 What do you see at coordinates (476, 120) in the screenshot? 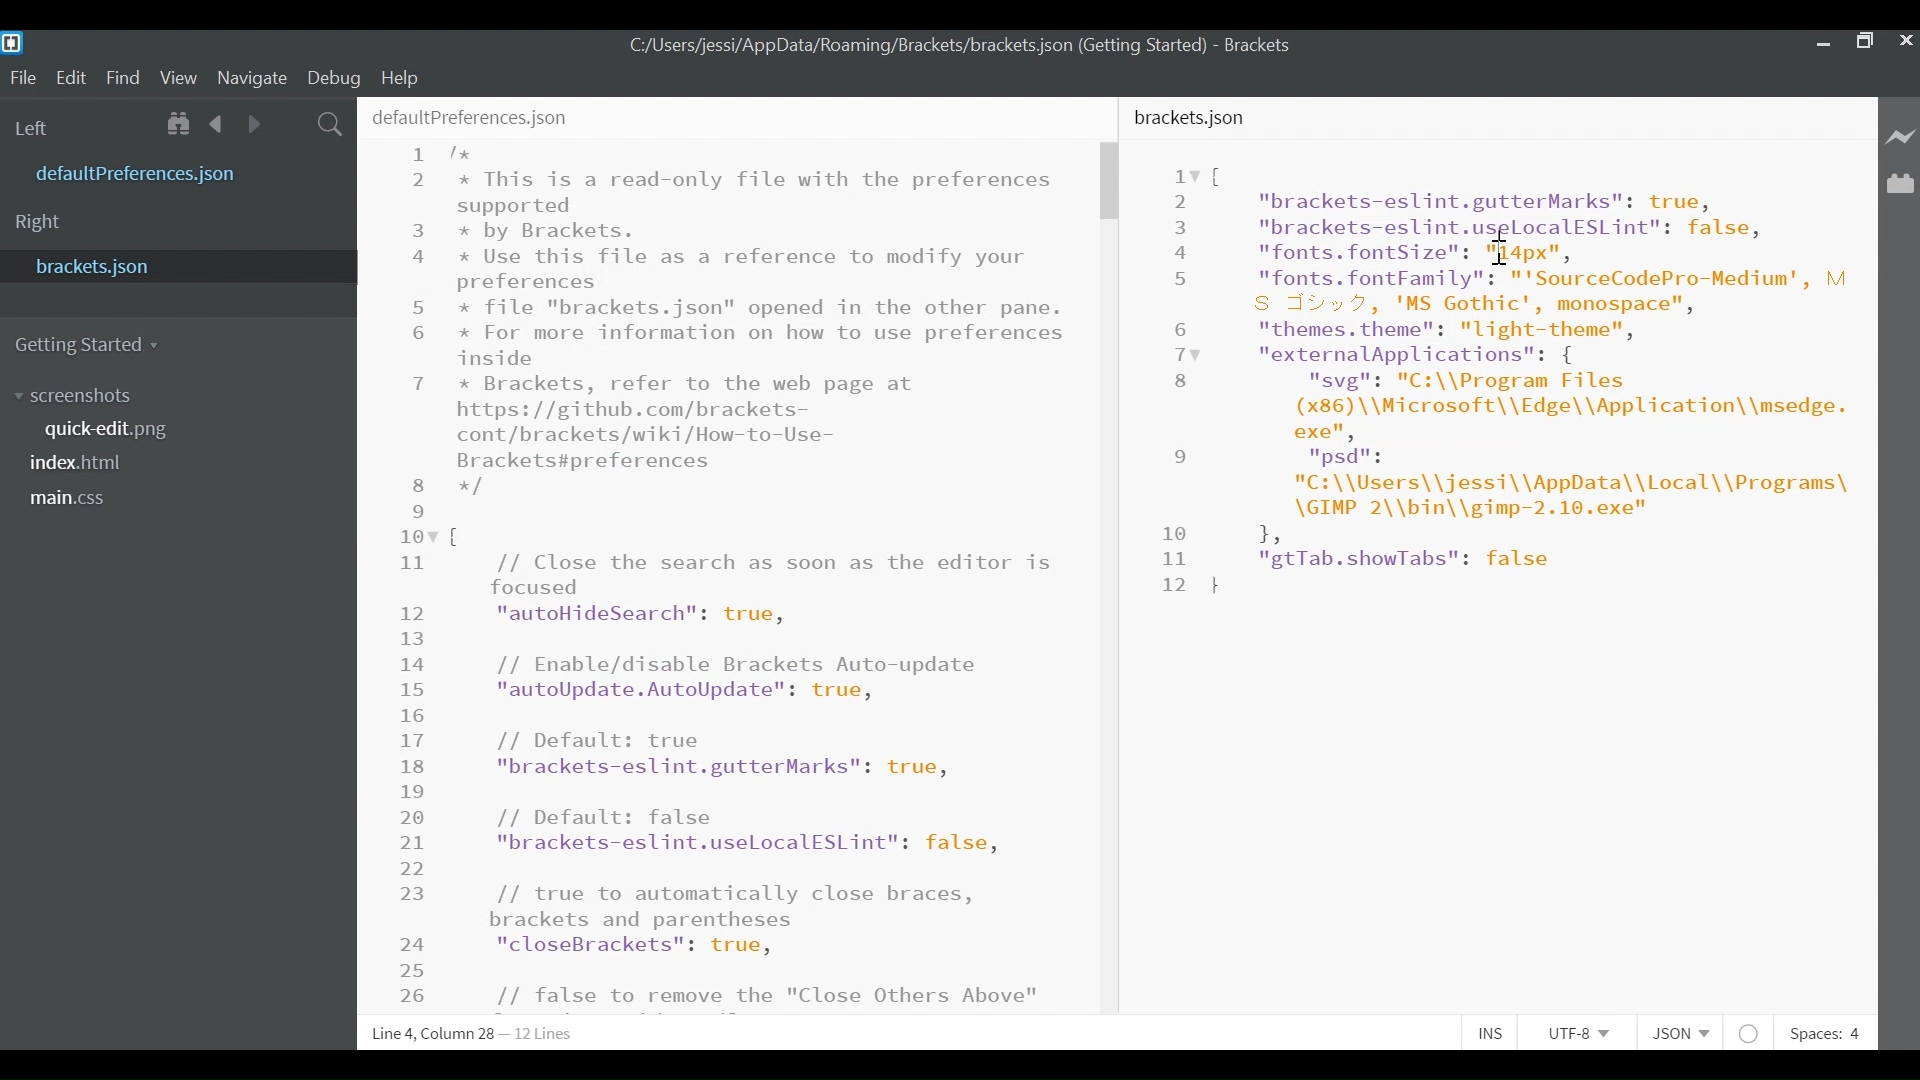
I see `defaultPreferences.json ` at bounding box center [476, 120].